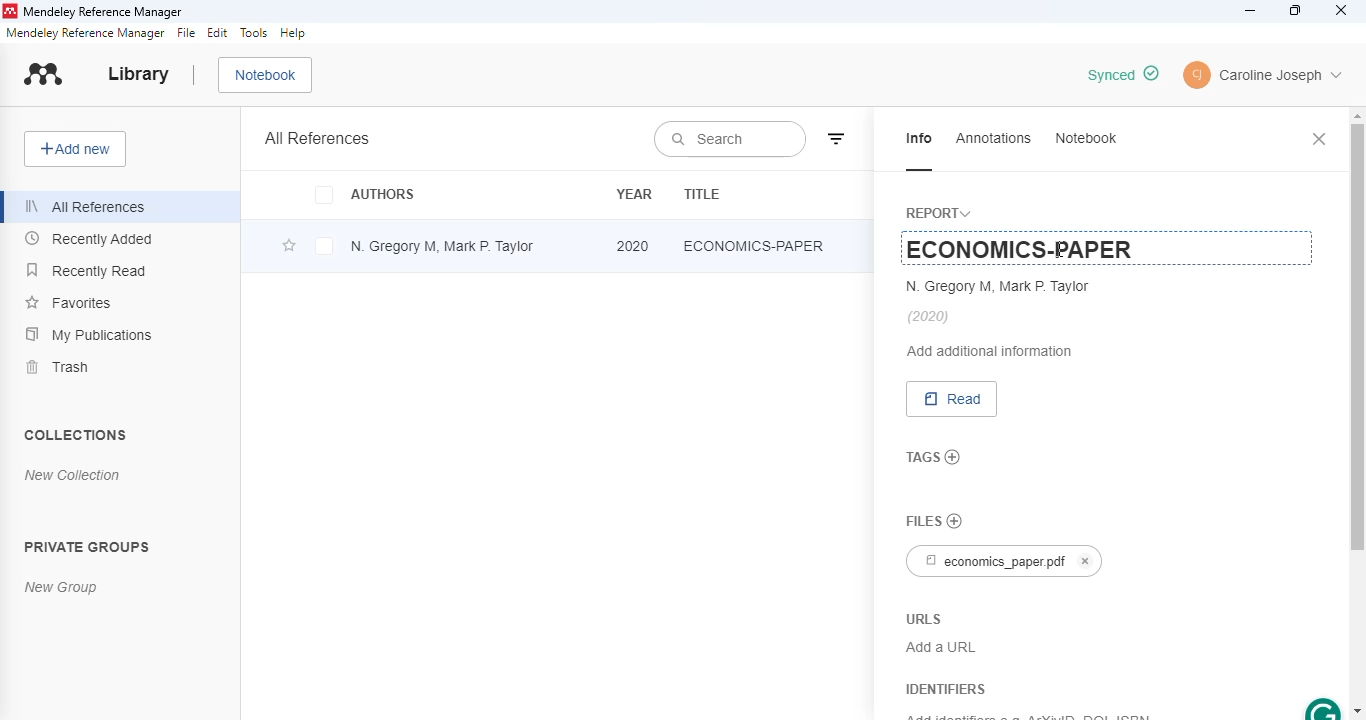  I want to click on N. Gregory M, Mark P. Taylor, so click(441, 246).